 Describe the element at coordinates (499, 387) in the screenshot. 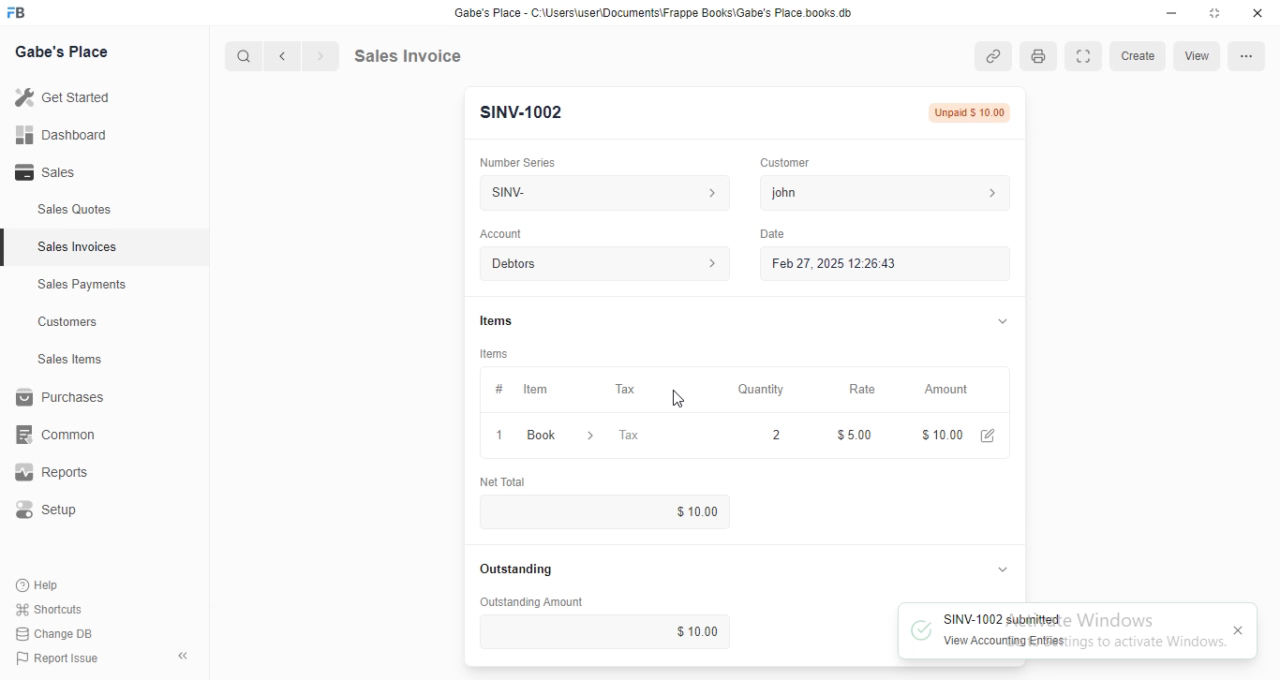

I see `#` at that location.